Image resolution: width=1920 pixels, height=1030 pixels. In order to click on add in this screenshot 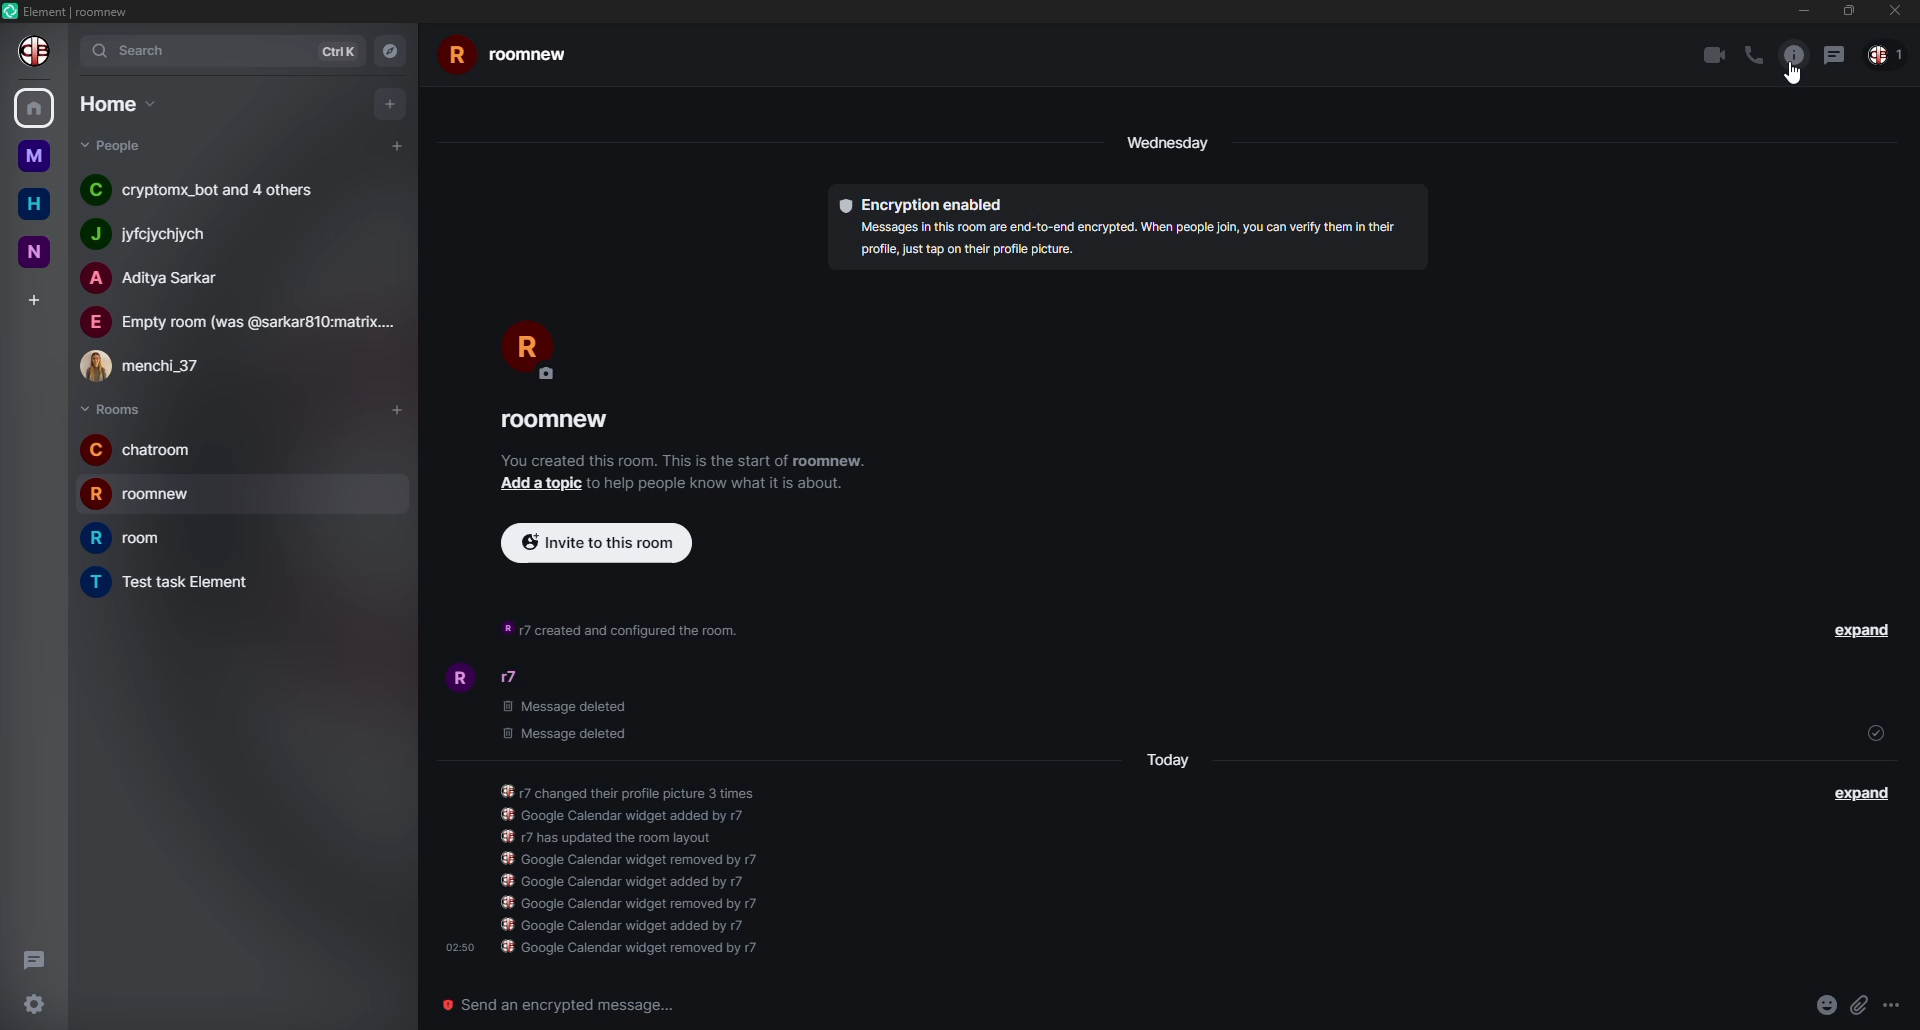, I will do `click(34, 300)`.